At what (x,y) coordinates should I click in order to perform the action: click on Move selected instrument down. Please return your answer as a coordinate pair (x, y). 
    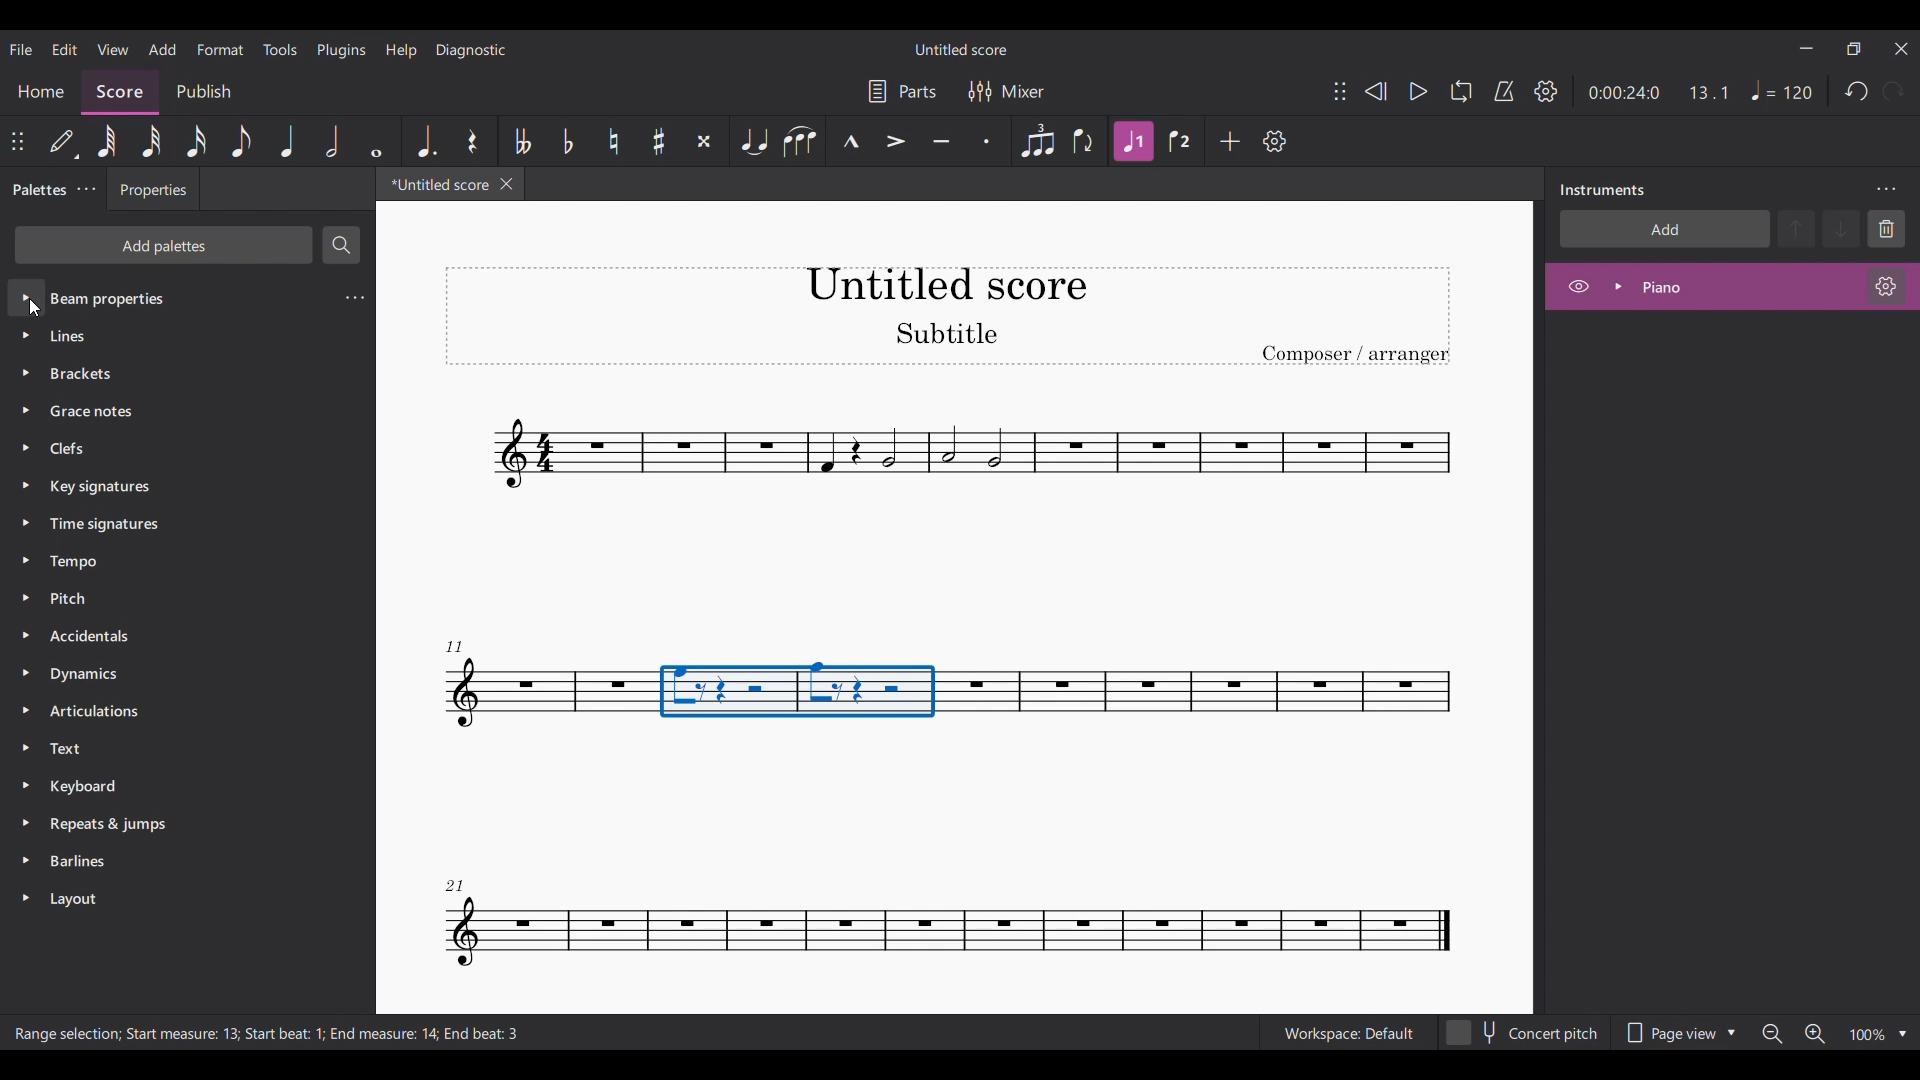
    Looking at the image, I should click on (1841, 228).